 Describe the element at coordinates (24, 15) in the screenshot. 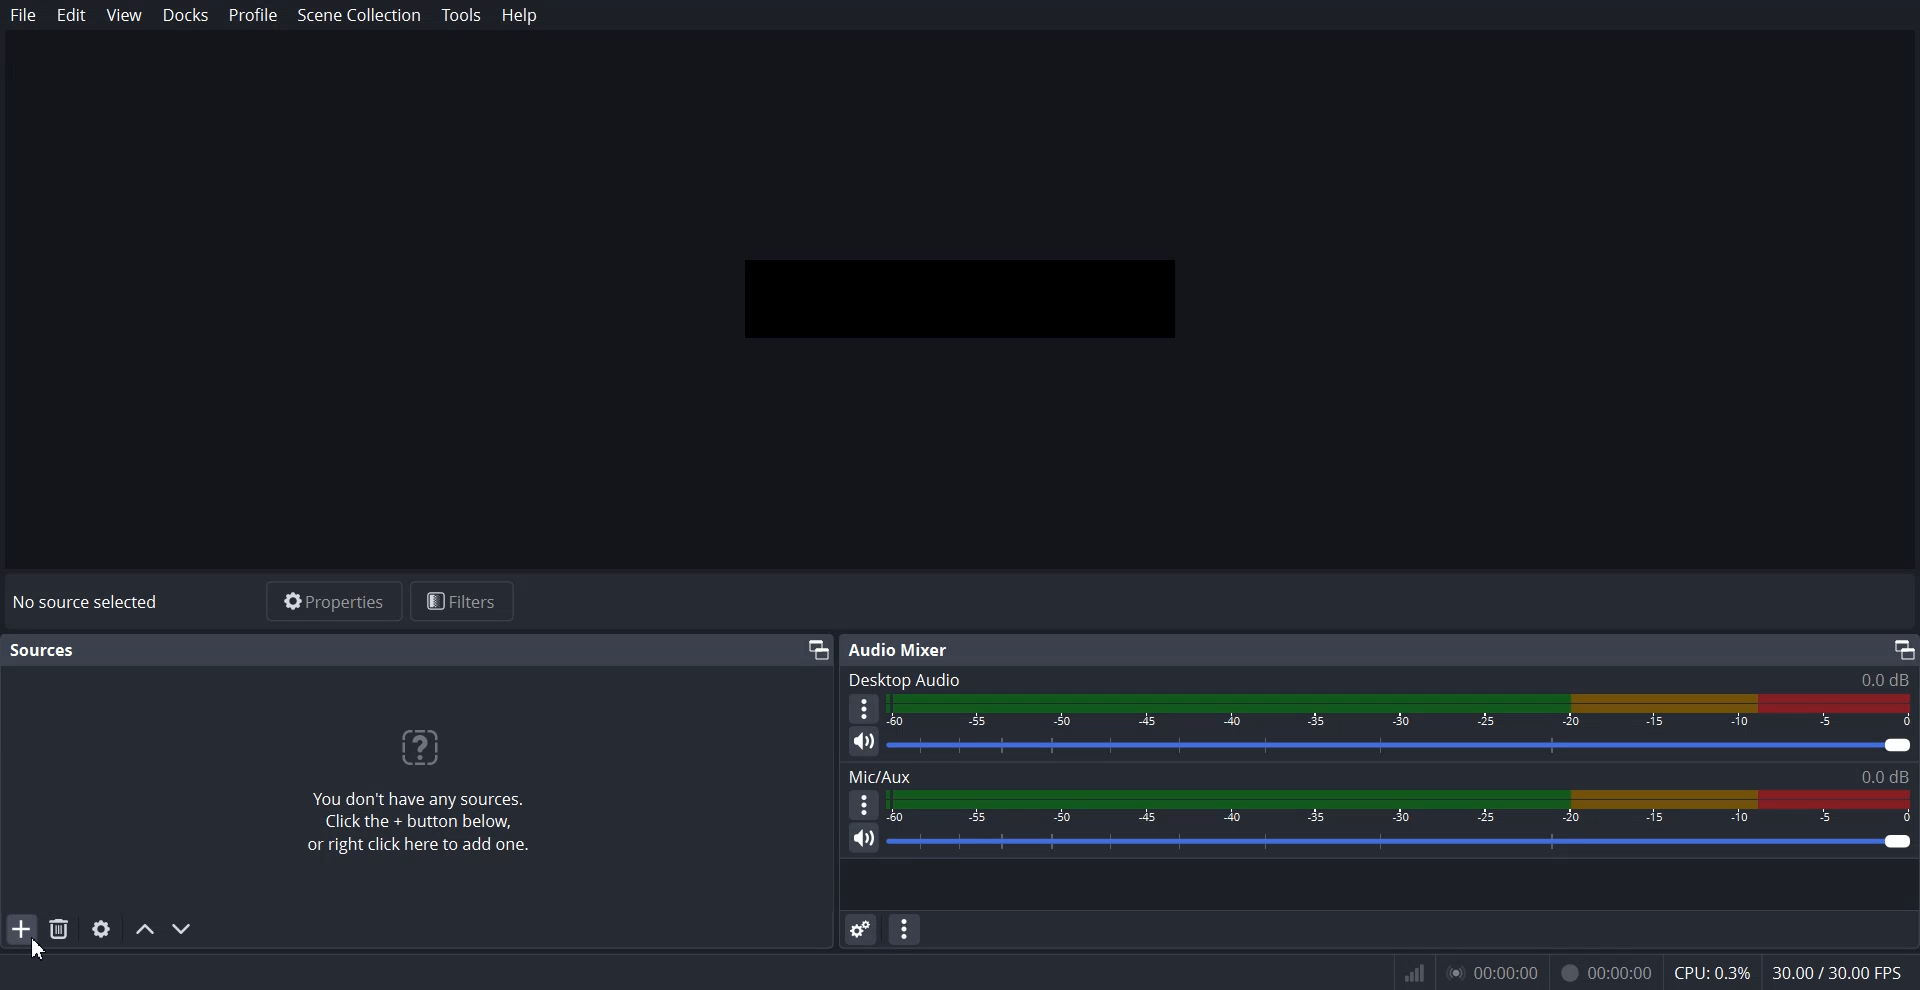

I see `File` at that location.